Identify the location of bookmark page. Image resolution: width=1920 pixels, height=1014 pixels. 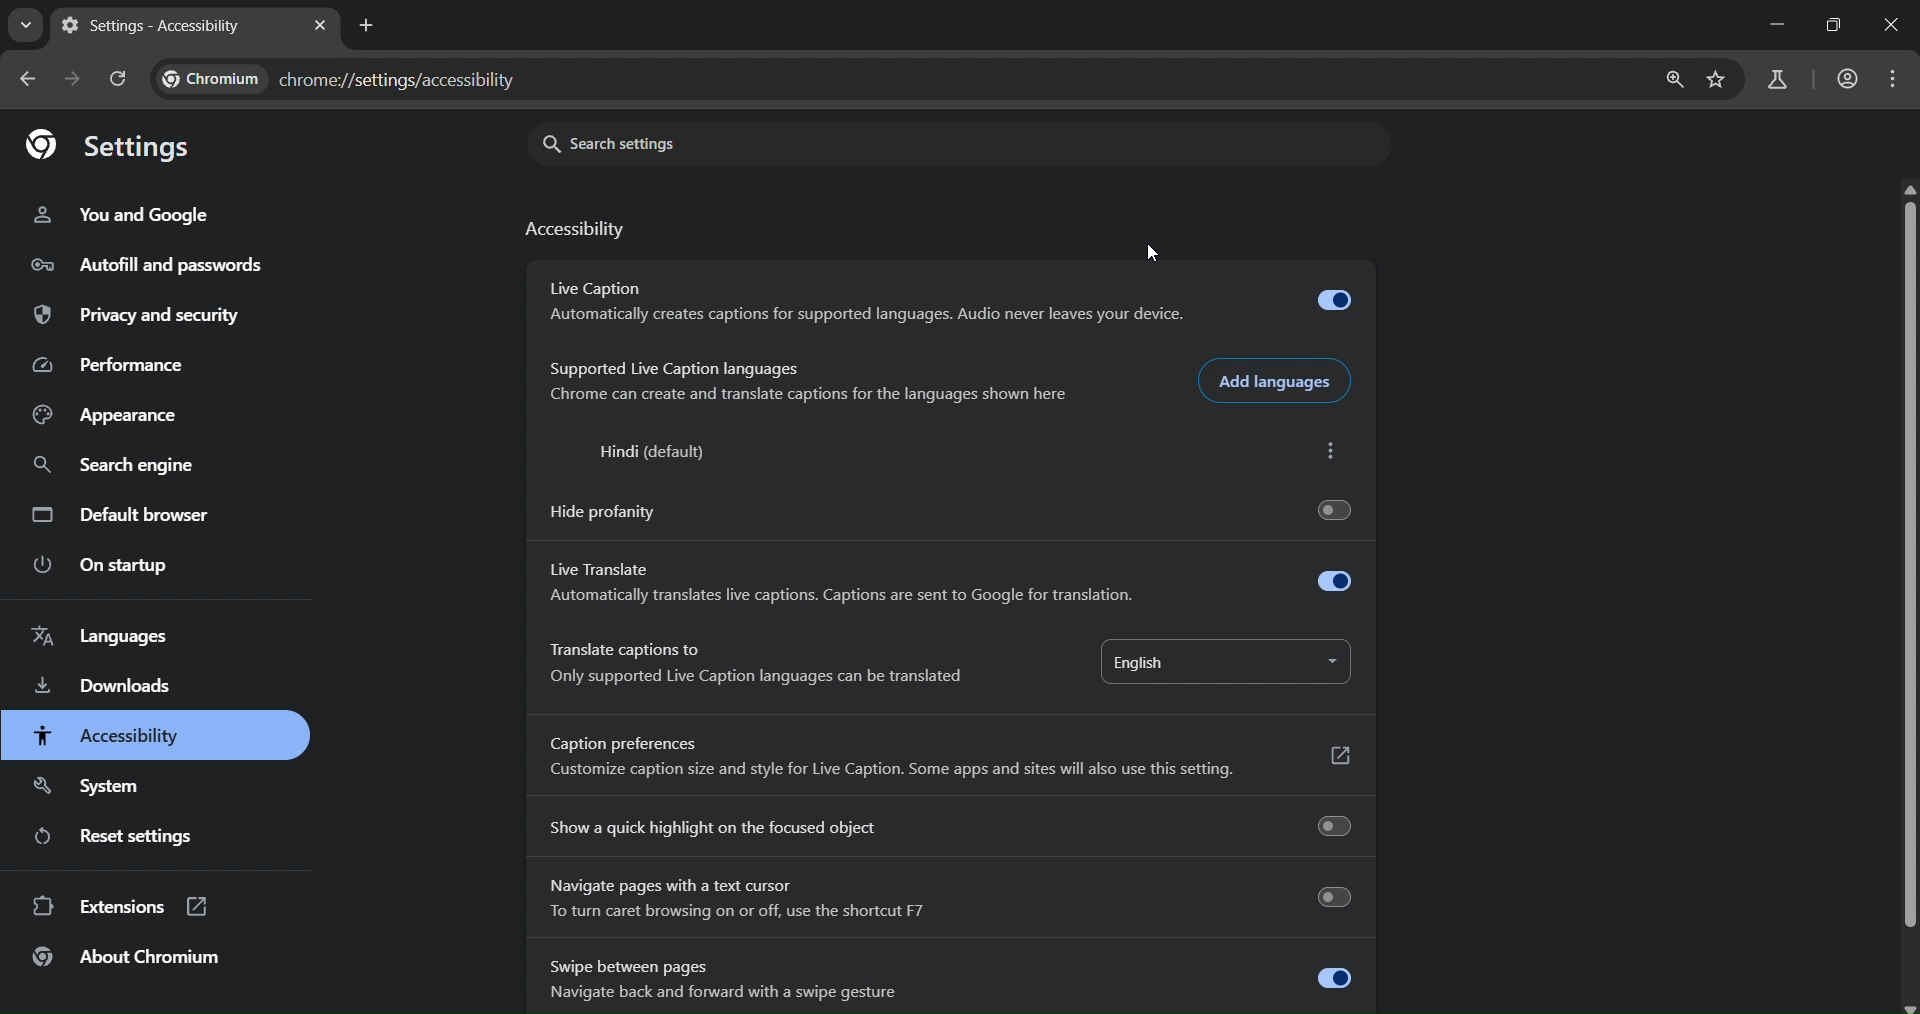
(1717, 77).